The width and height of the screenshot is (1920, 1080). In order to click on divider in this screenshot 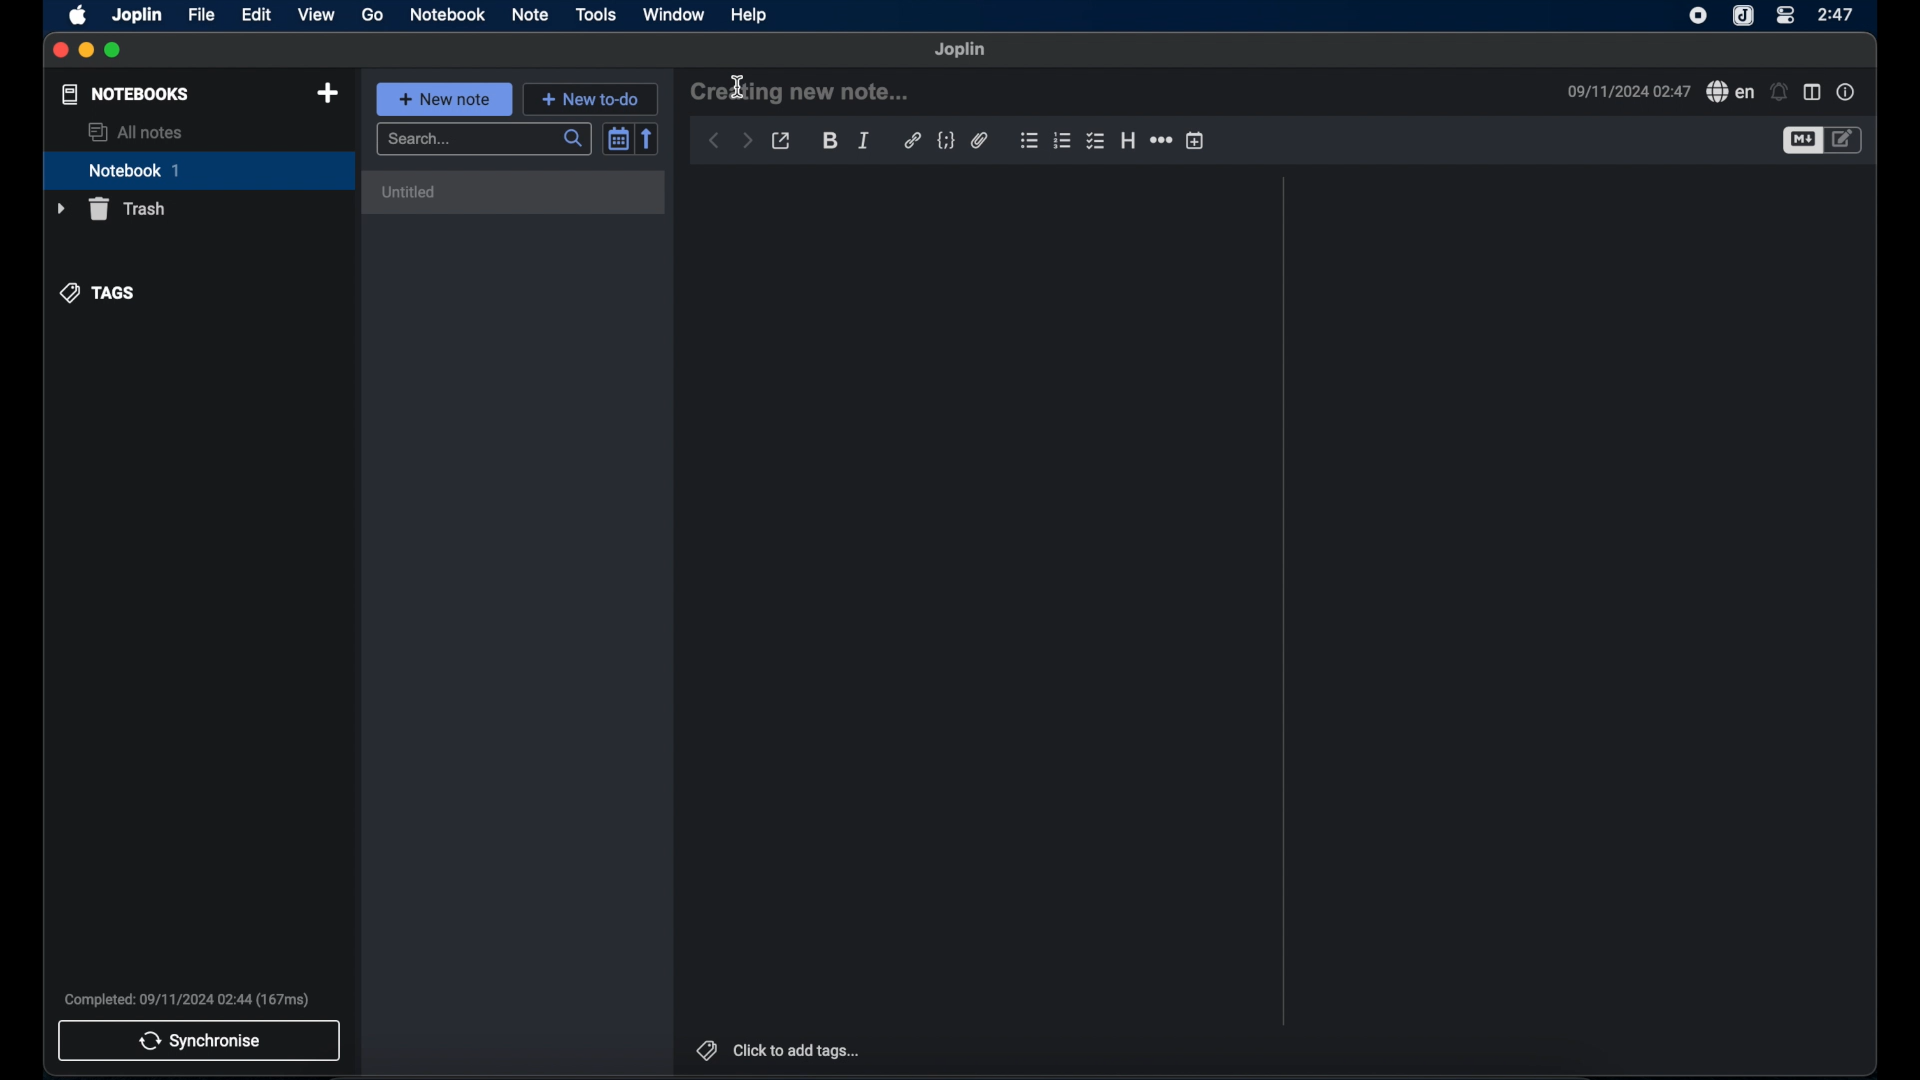, I will do `click(1284, 601)`.